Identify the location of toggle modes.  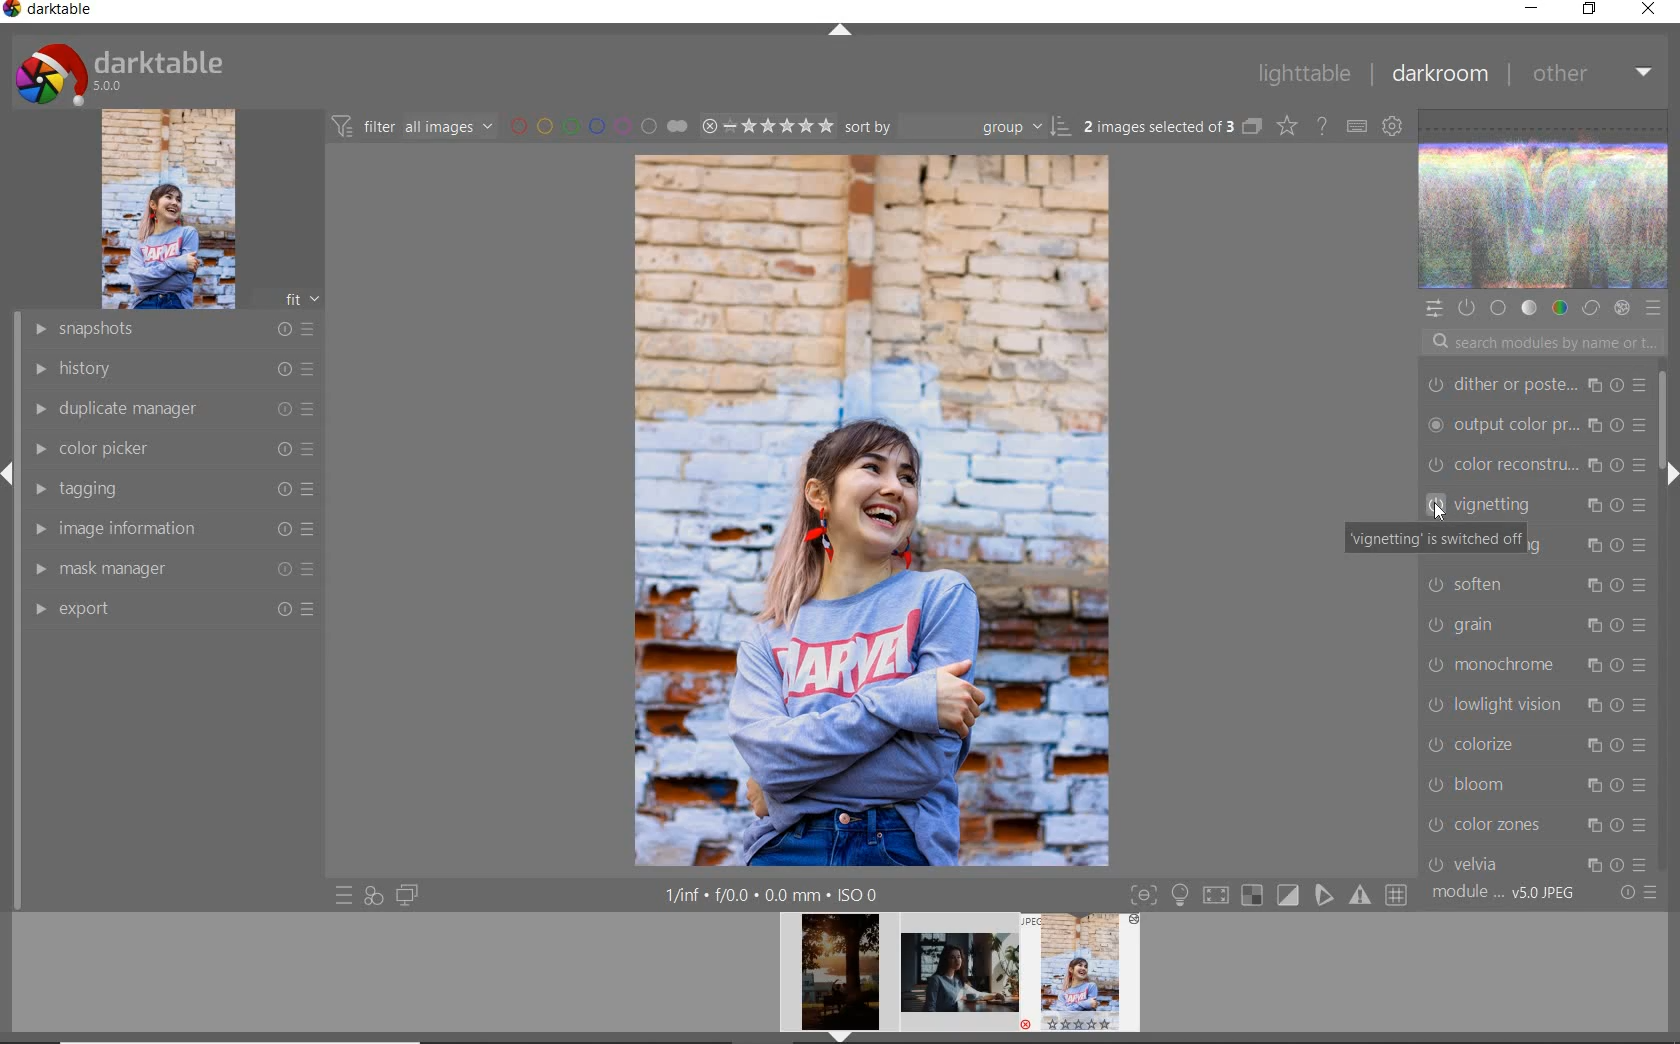
(1269, 893).